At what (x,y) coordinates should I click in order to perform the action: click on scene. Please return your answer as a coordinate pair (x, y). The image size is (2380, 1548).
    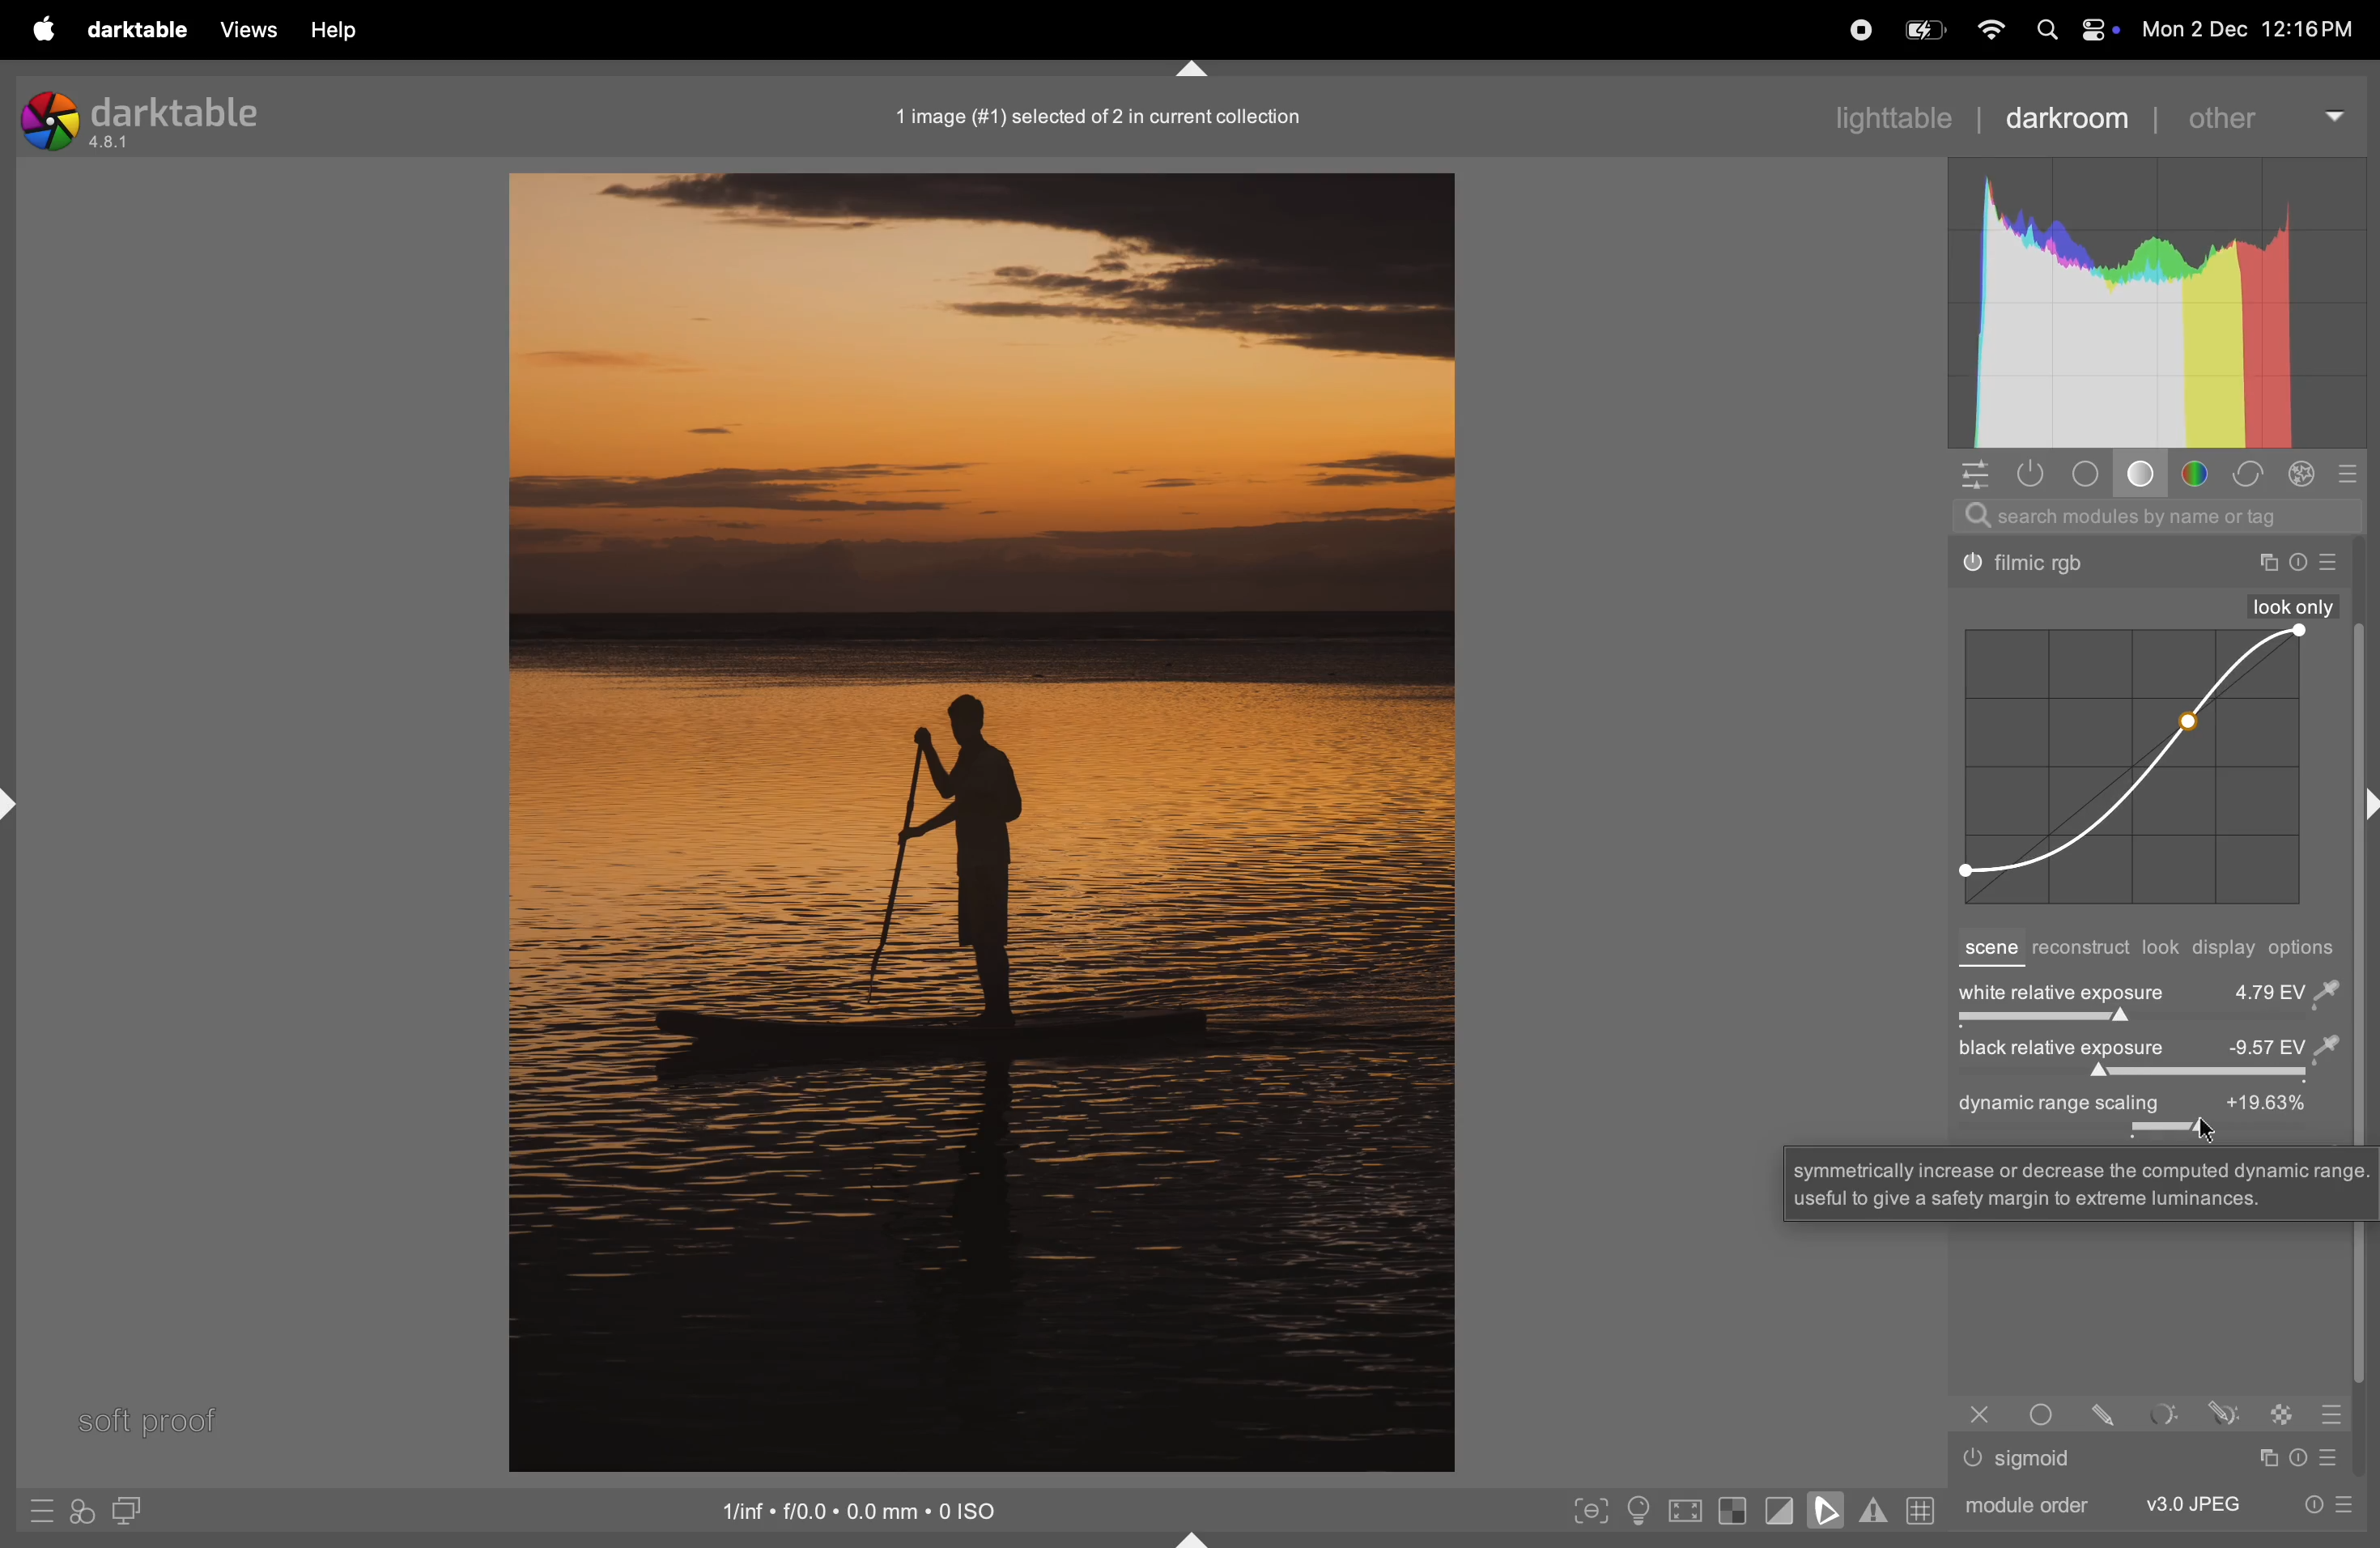
    Looking at the image, I should click on (1988, 950).